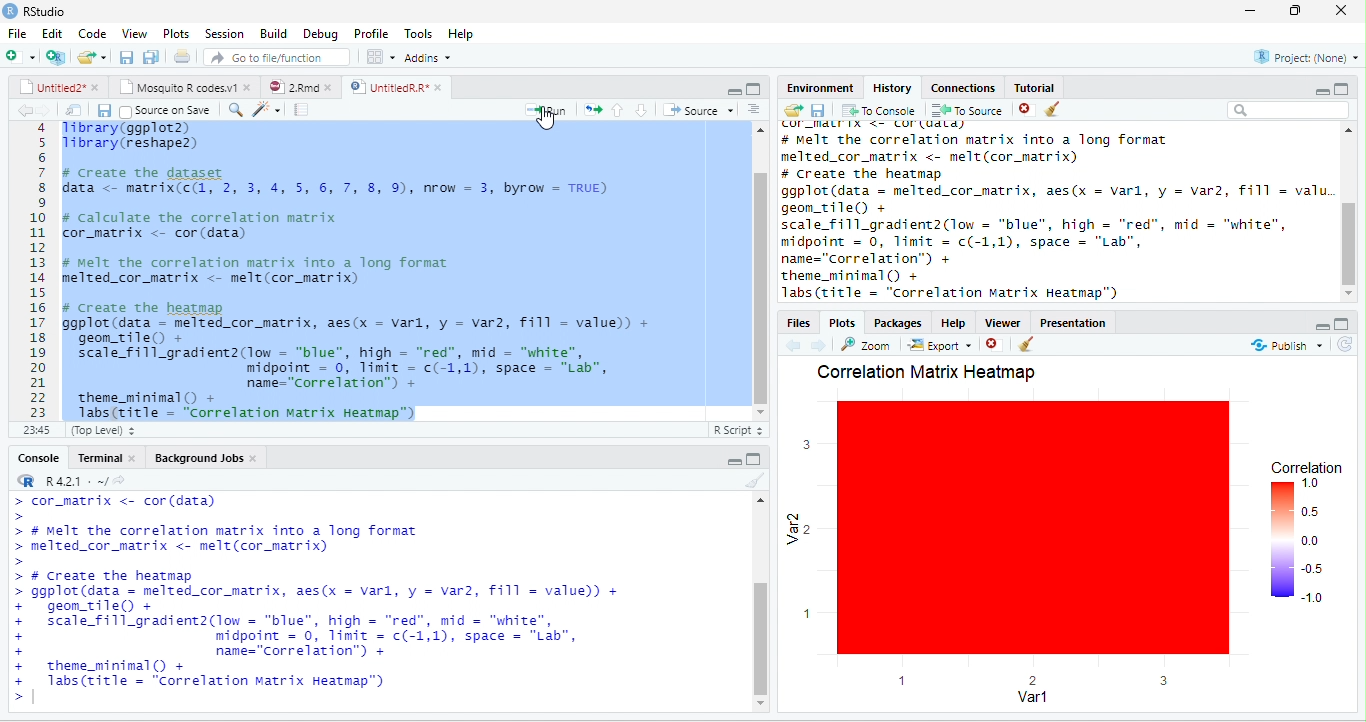  I want to click on close, so click(1345, 11).